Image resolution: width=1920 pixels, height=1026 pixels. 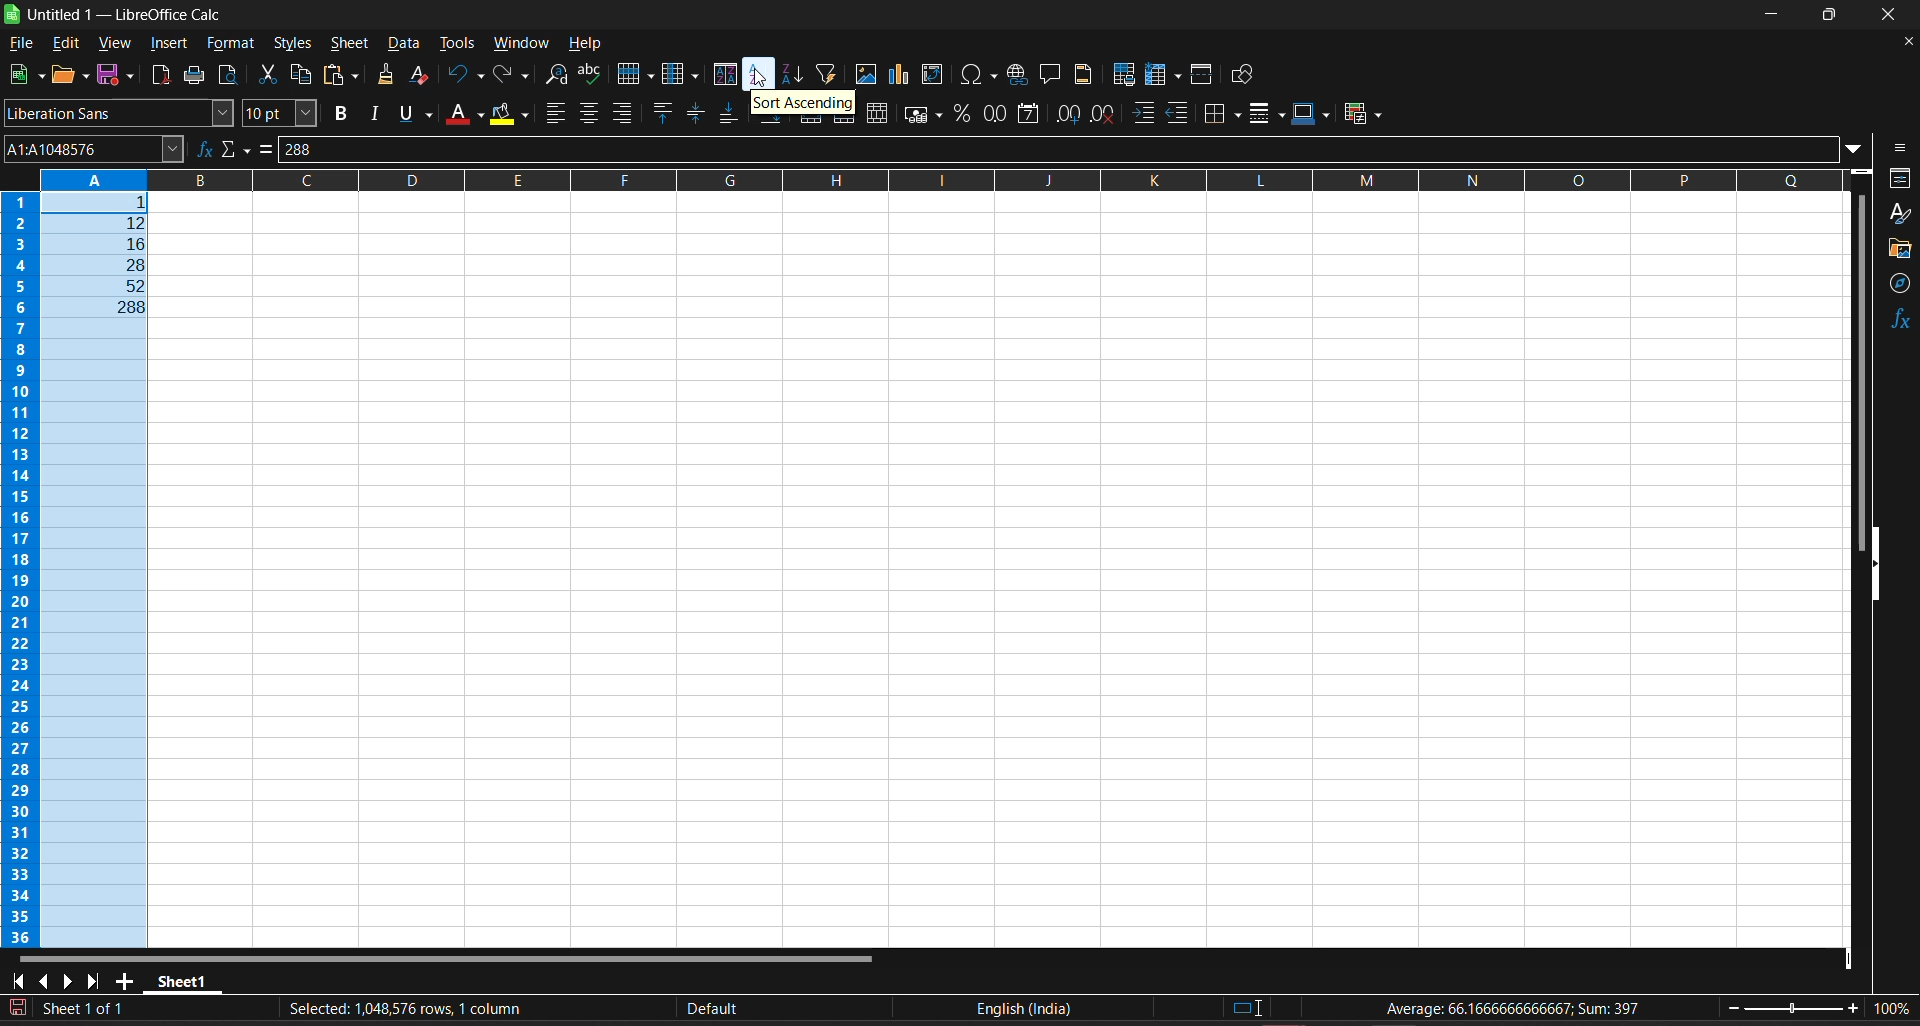 What do you see at coordinates (1894, 14) in the screenshot?
I see `close` at bounding box center [1894, 14].